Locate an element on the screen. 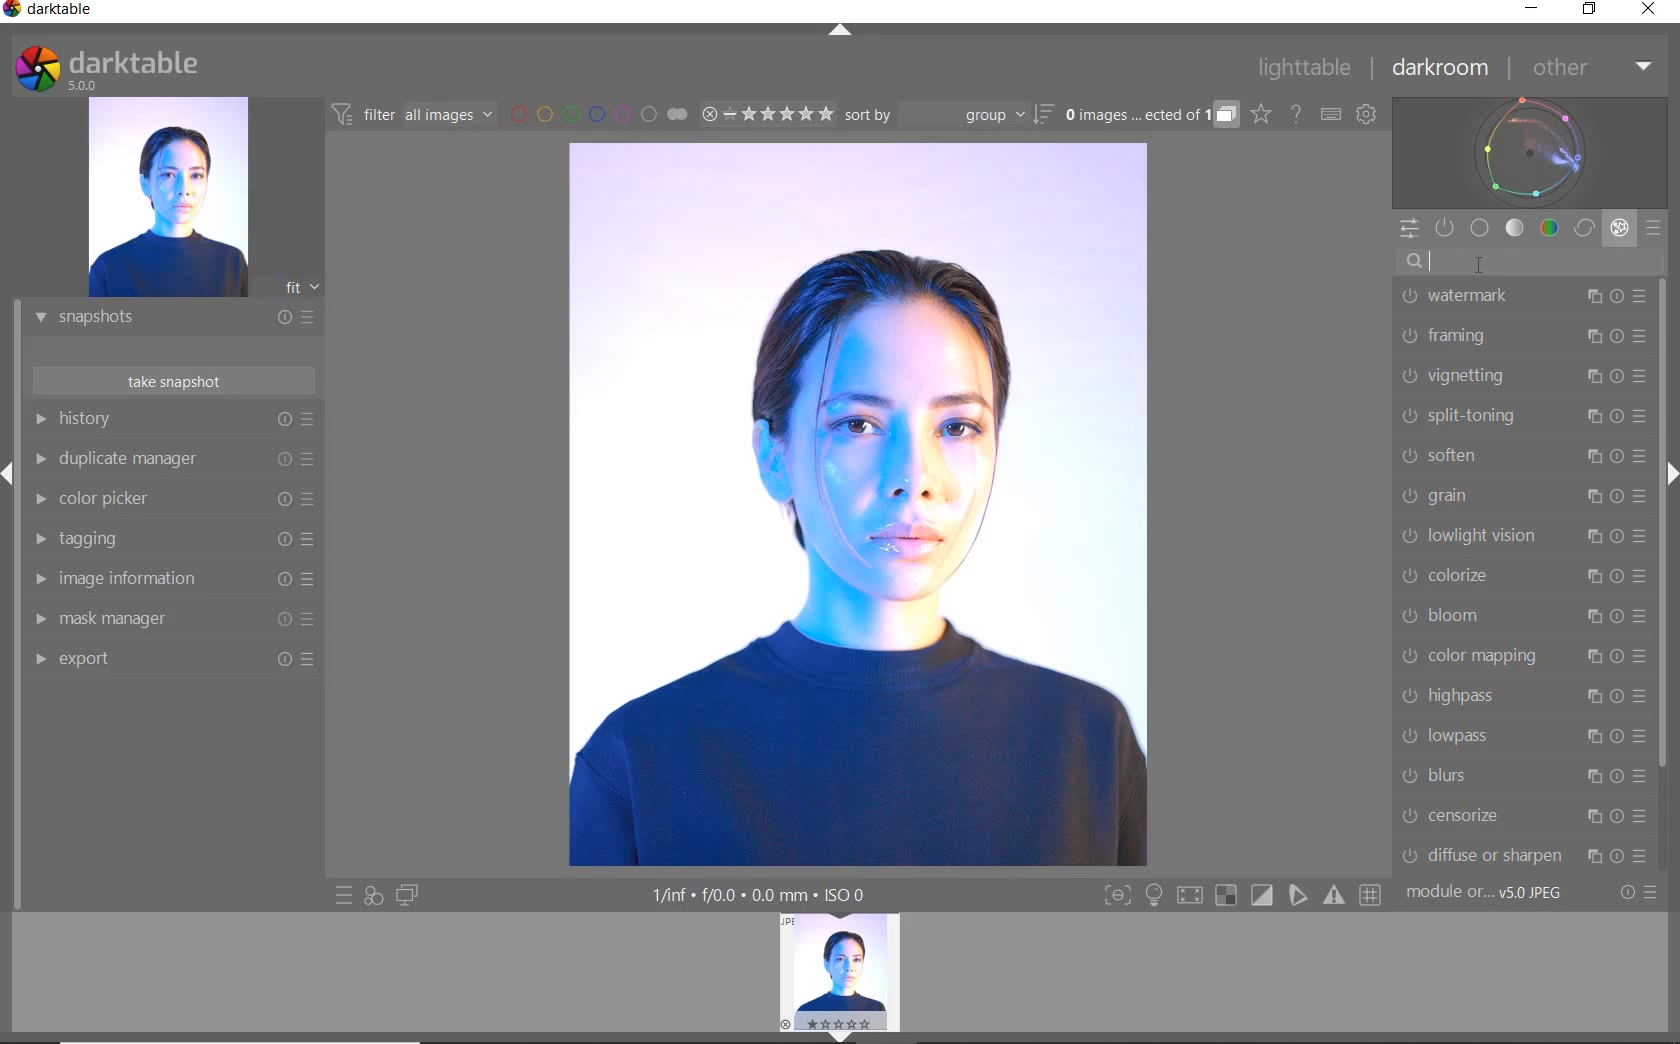 This screenshot has height=1044, width=1680. SYSTEM NAME is located at coordinates (52, 13).